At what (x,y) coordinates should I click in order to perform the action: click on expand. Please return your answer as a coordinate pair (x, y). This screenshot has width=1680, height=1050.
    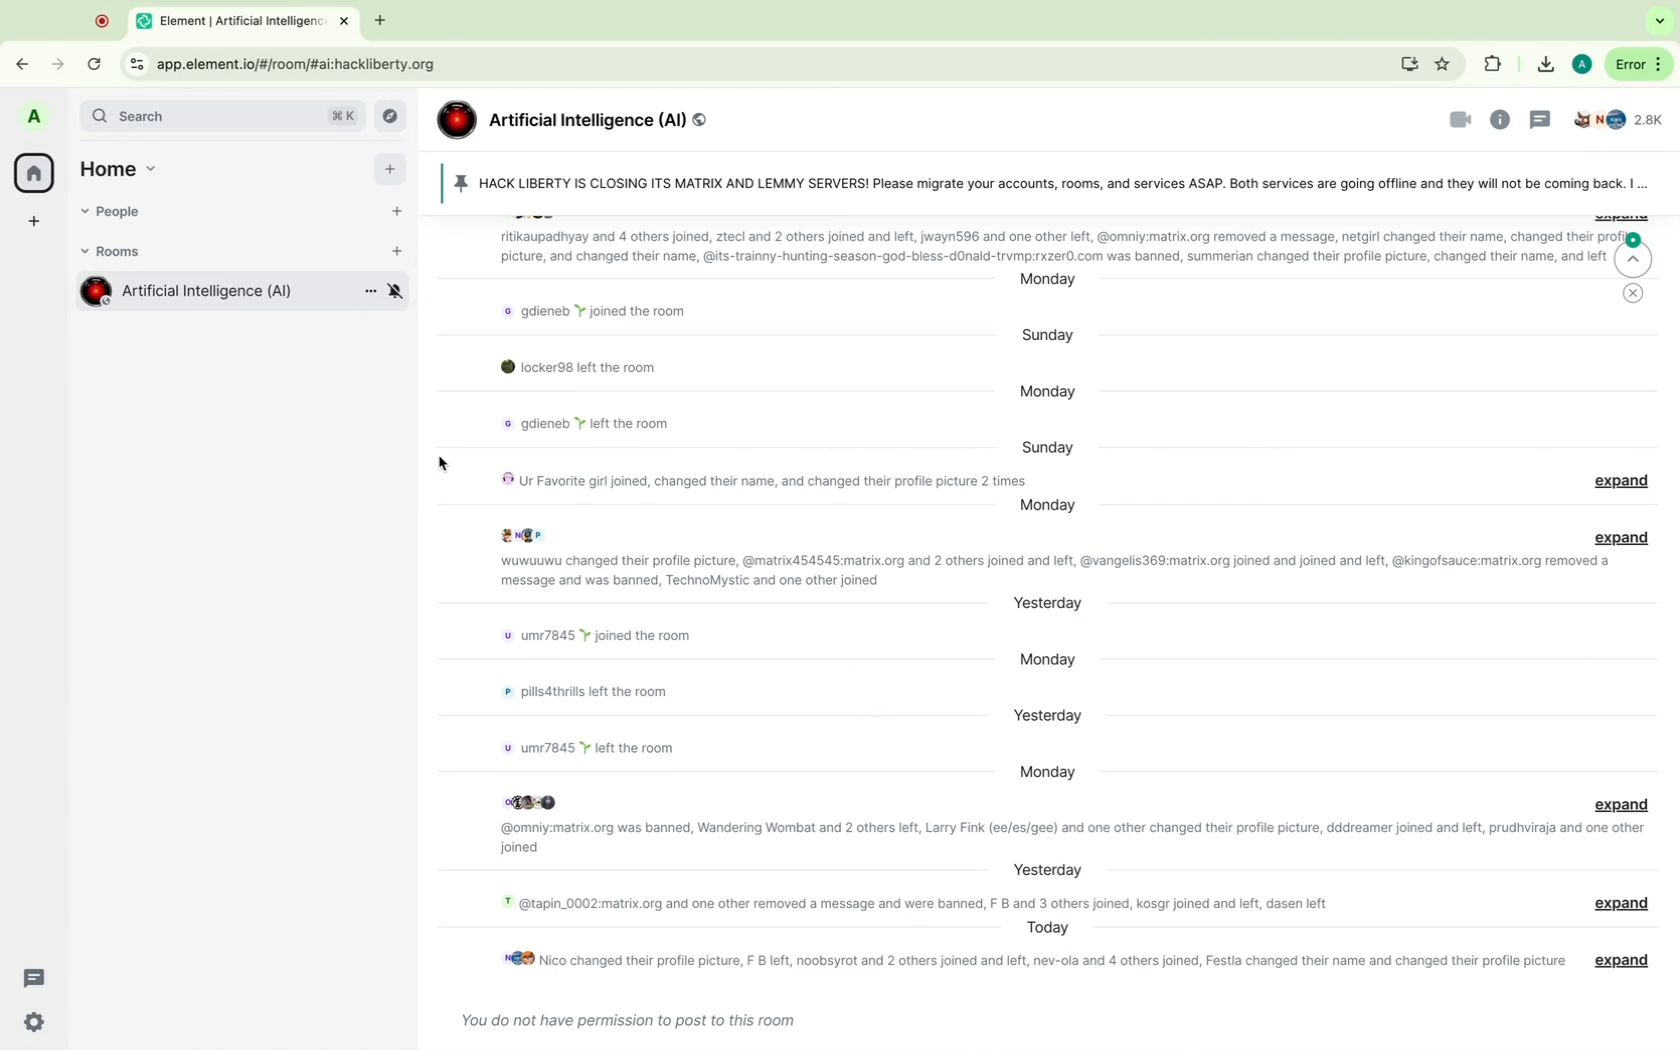
    Looking at the image, I should click on (1616, 480).